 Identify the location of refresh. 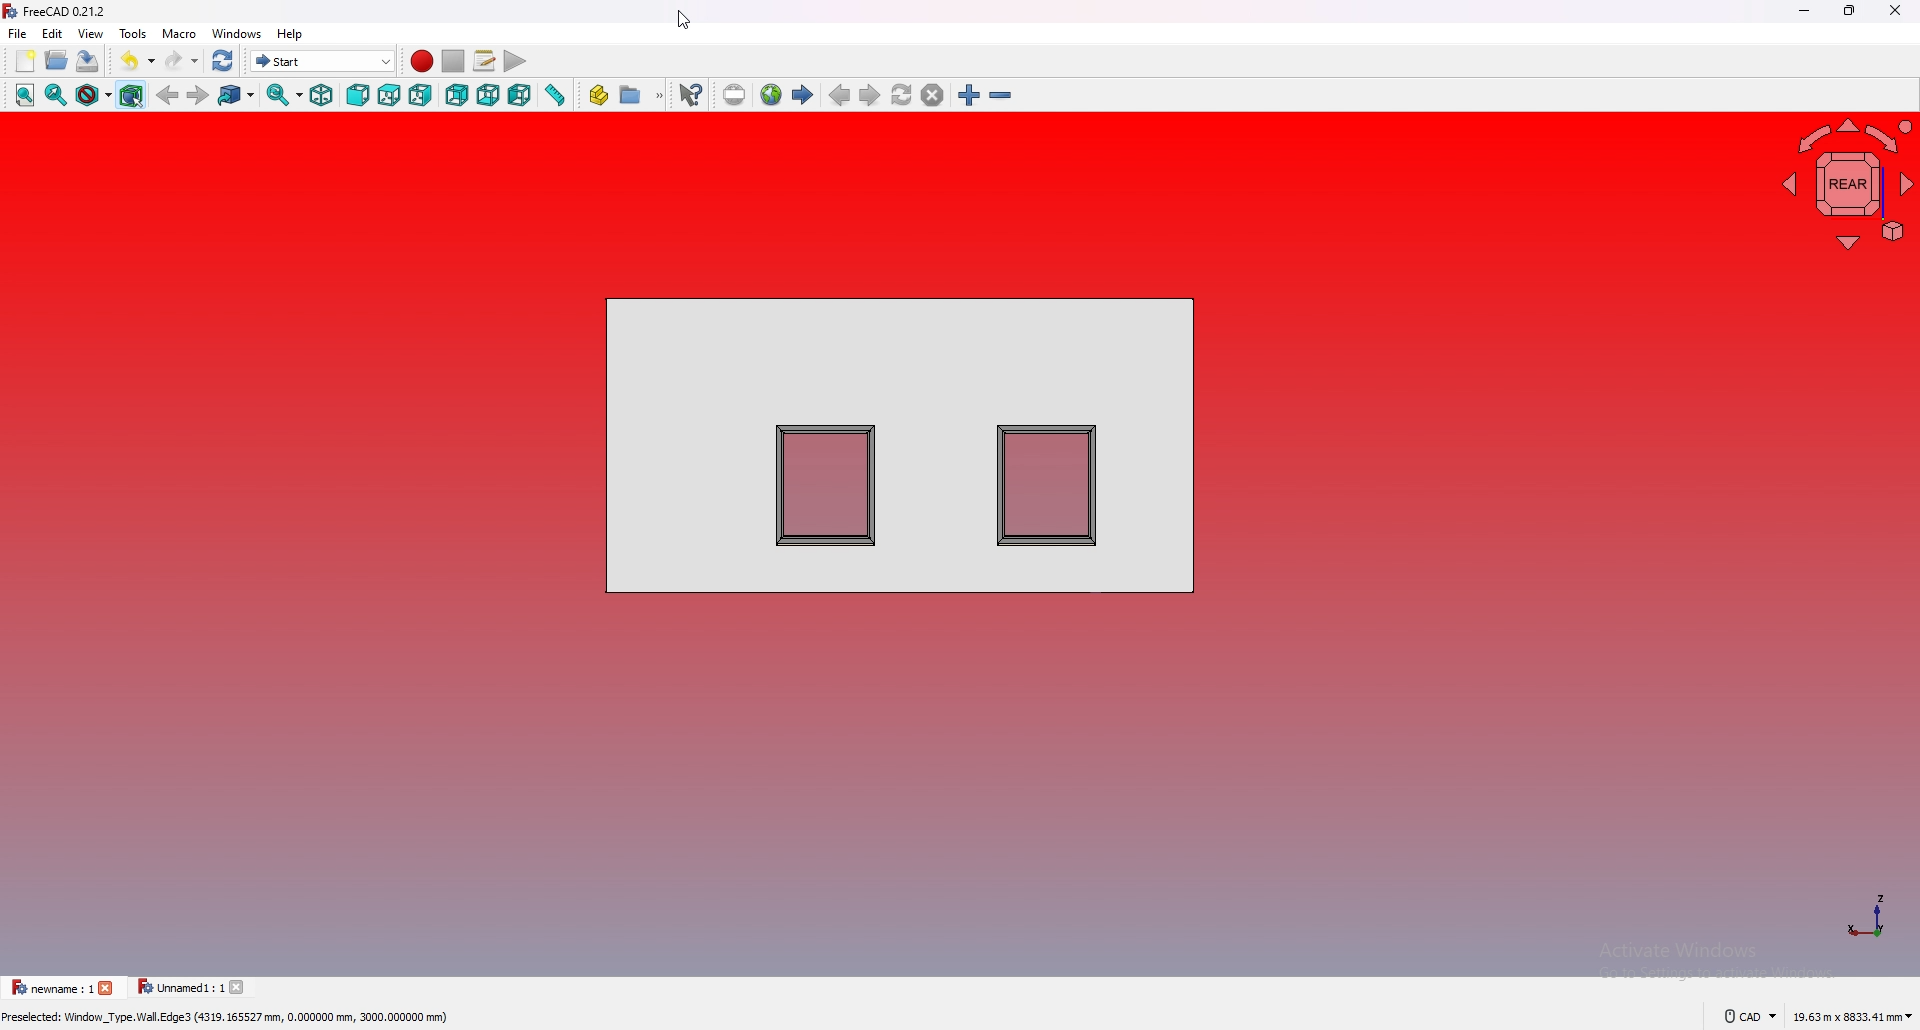
(222, 61).